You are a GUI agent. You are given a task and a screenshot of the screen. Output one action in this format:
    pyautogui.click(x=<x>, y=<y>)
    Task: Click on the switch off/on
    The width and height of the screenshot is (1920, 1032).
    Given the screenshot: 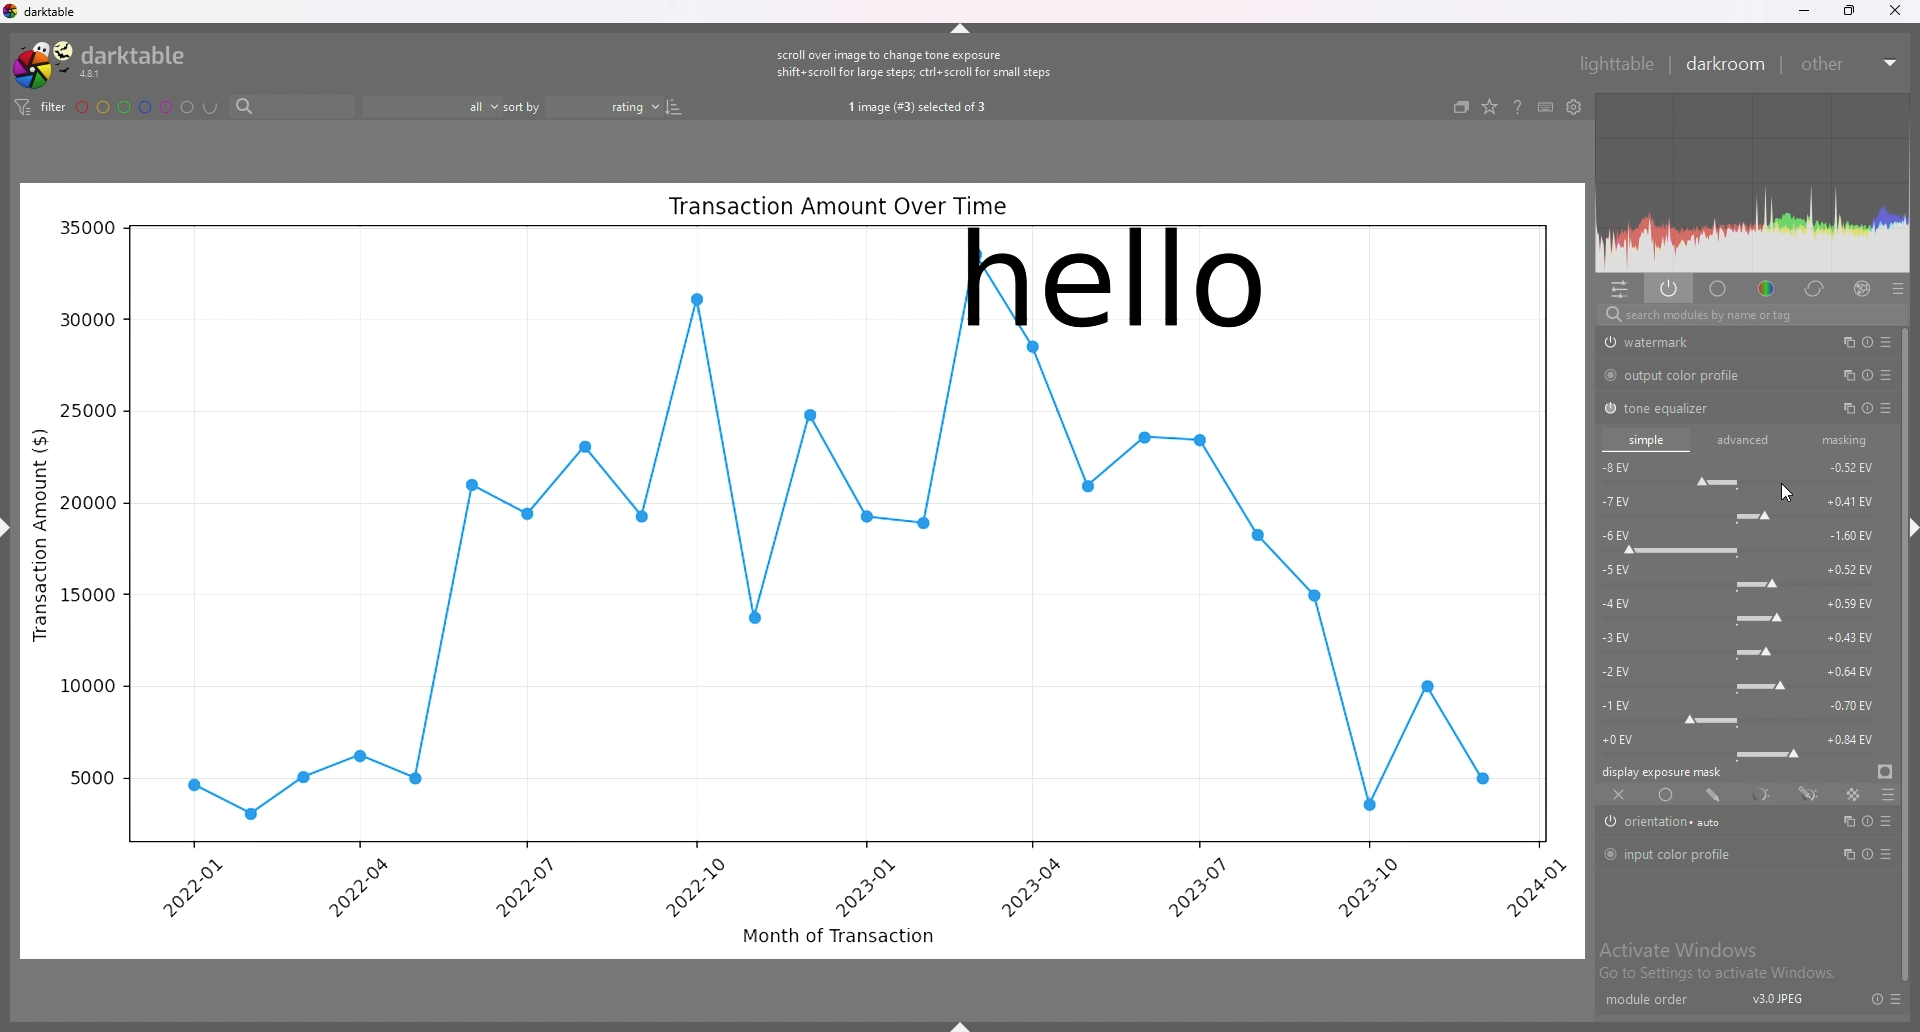 What is the action you would take?
    pyautogui.click(x=1608, y=375)
    